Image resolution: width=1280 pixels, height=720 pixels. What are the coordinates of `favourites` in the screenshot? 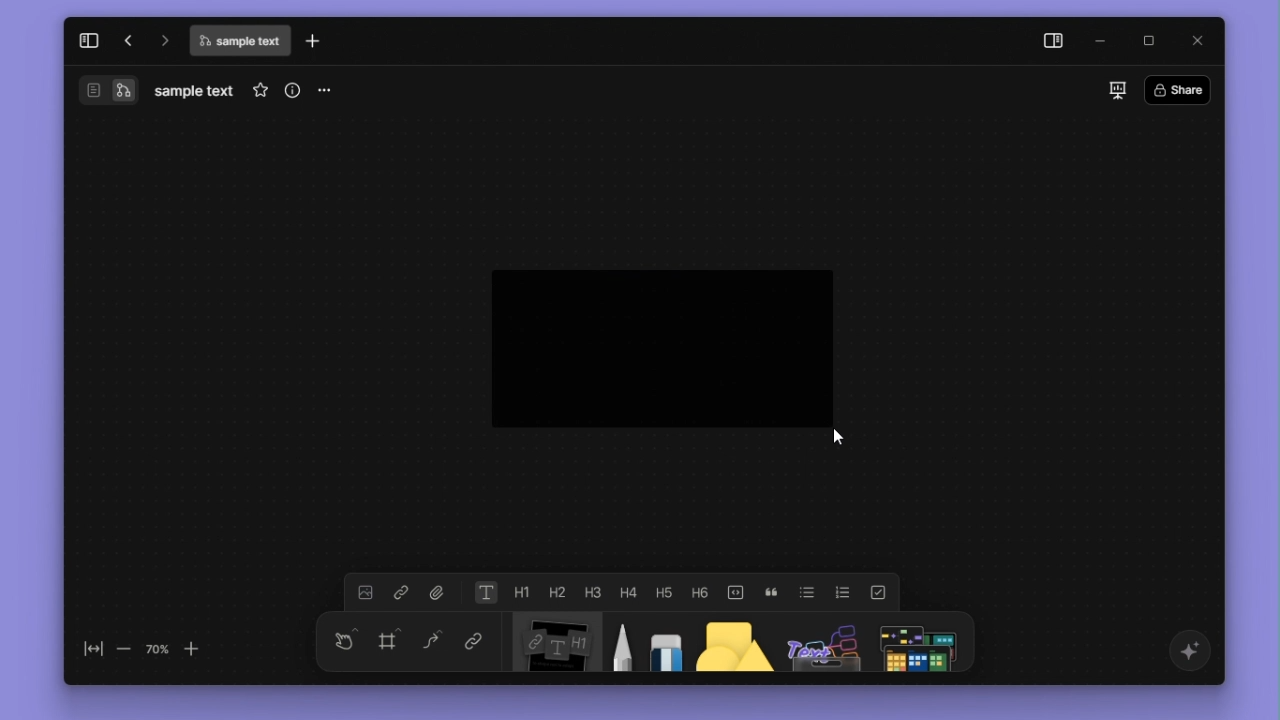 It's located at (256, 90).